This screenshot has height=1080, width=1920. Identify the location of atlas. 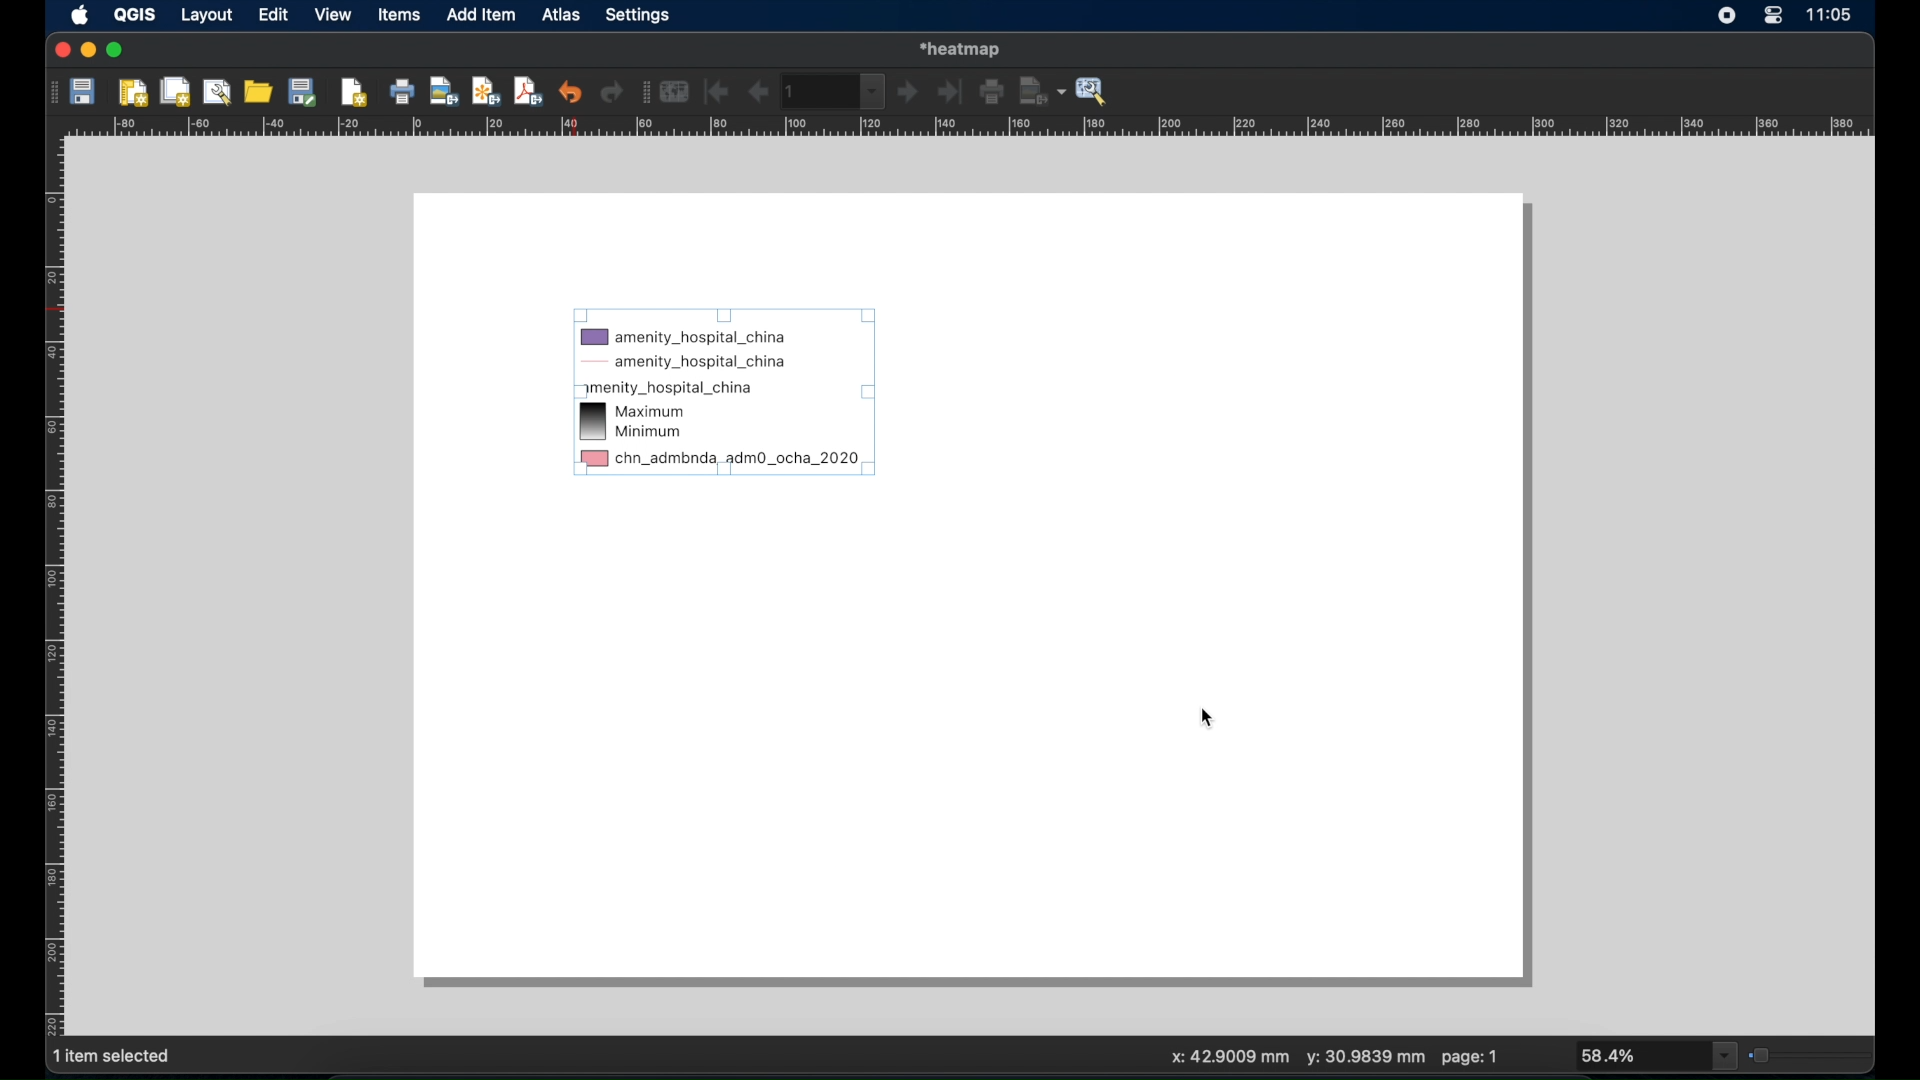
(565, 17).